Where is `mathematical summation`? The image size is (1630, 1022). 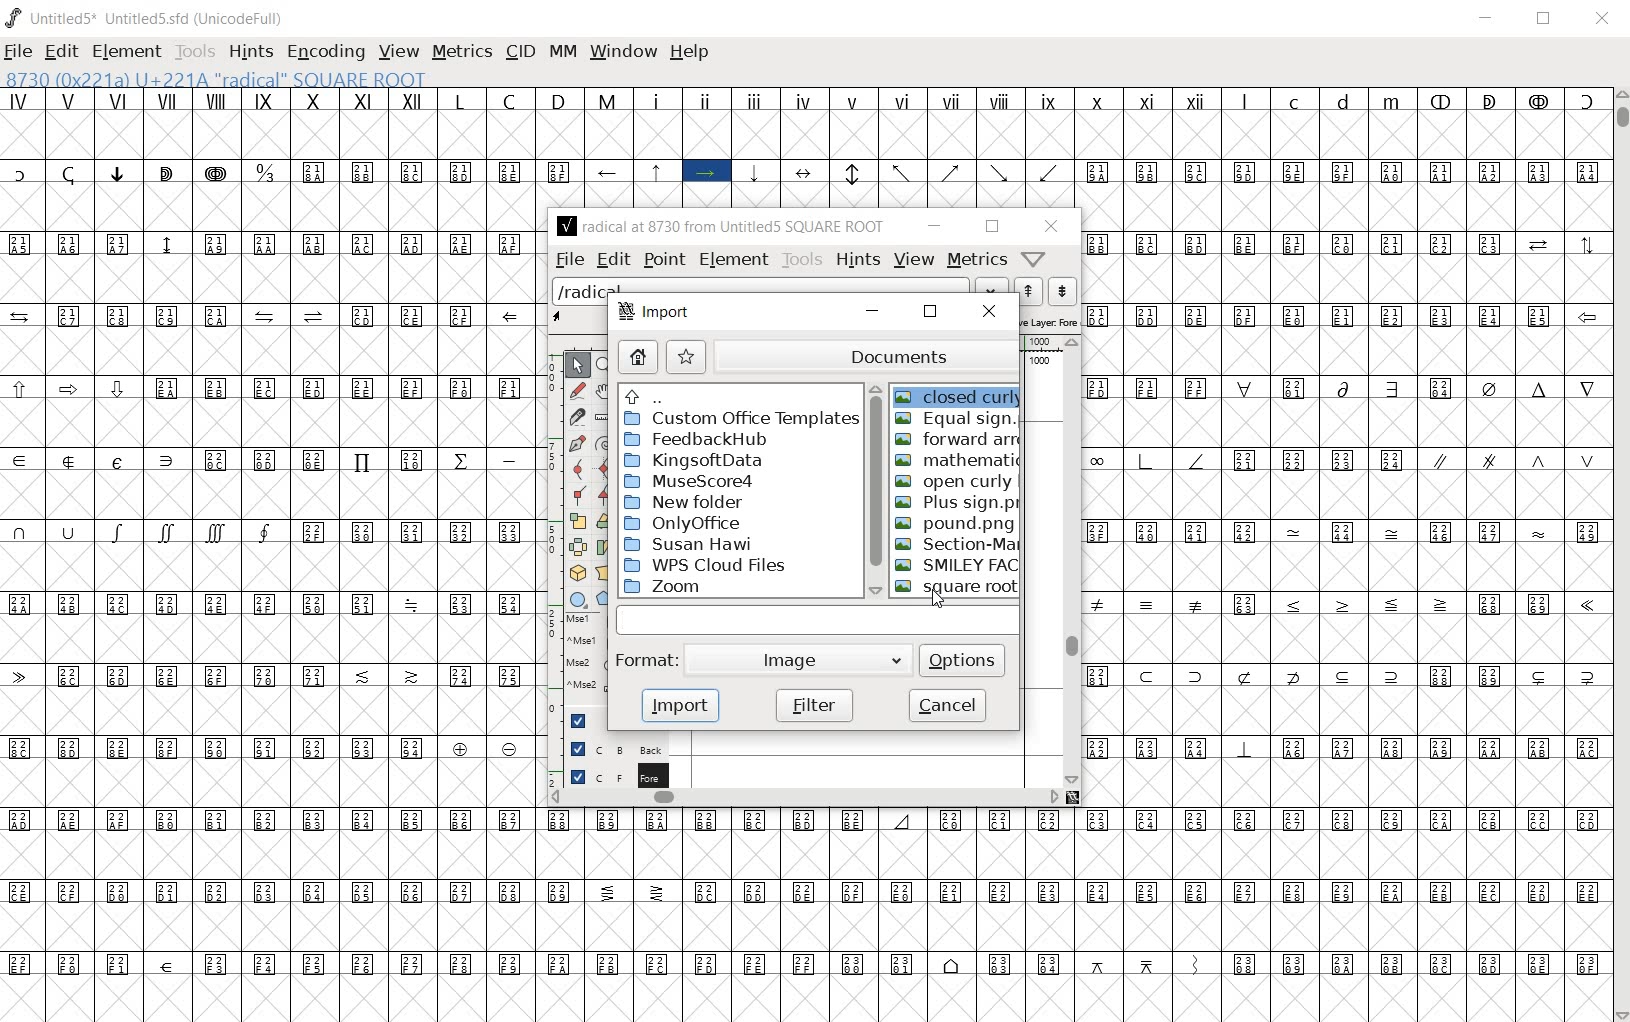
mathematical summation is located at coordinates (957, 459).